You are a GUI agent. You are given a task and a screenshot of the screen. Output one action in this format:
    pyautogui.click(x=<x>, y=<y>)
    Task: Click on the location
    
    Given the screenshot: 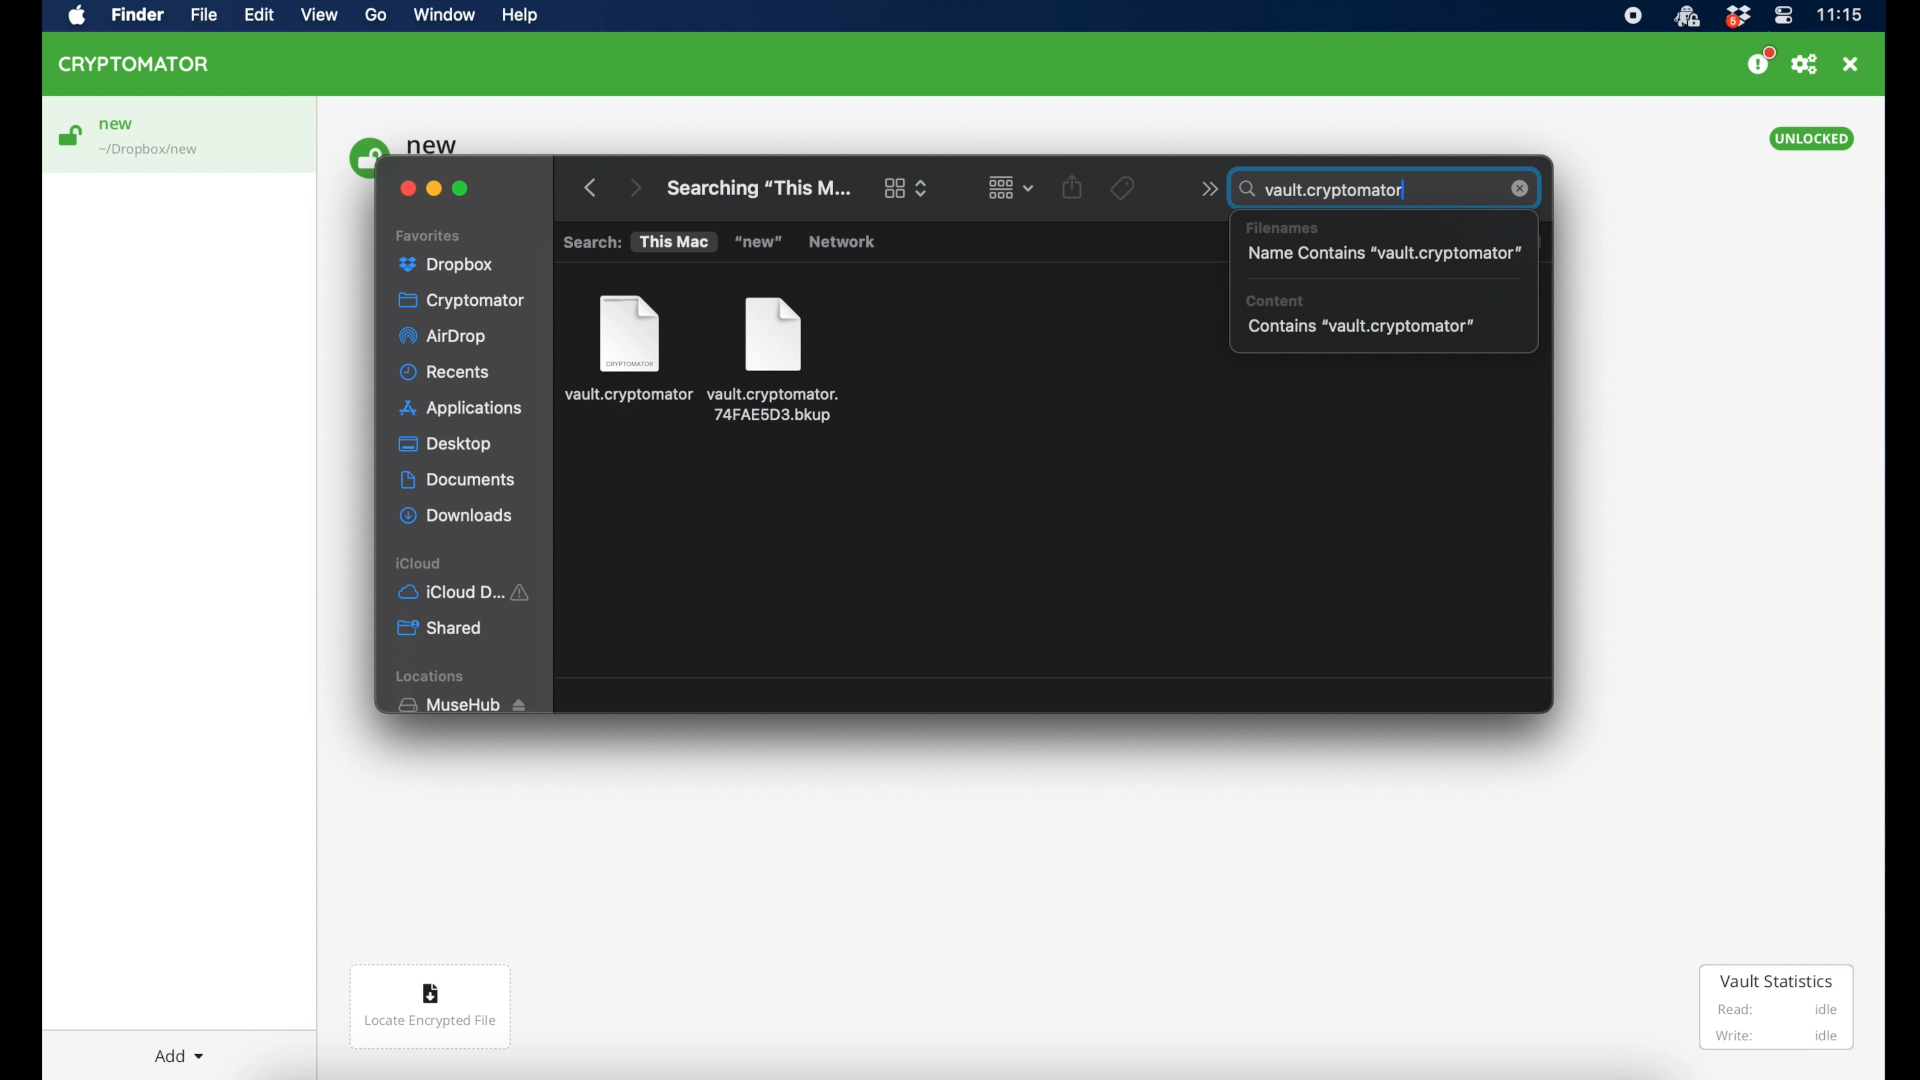 What is the action you would take?
    pyautogui.click(x=151, y=151)
    